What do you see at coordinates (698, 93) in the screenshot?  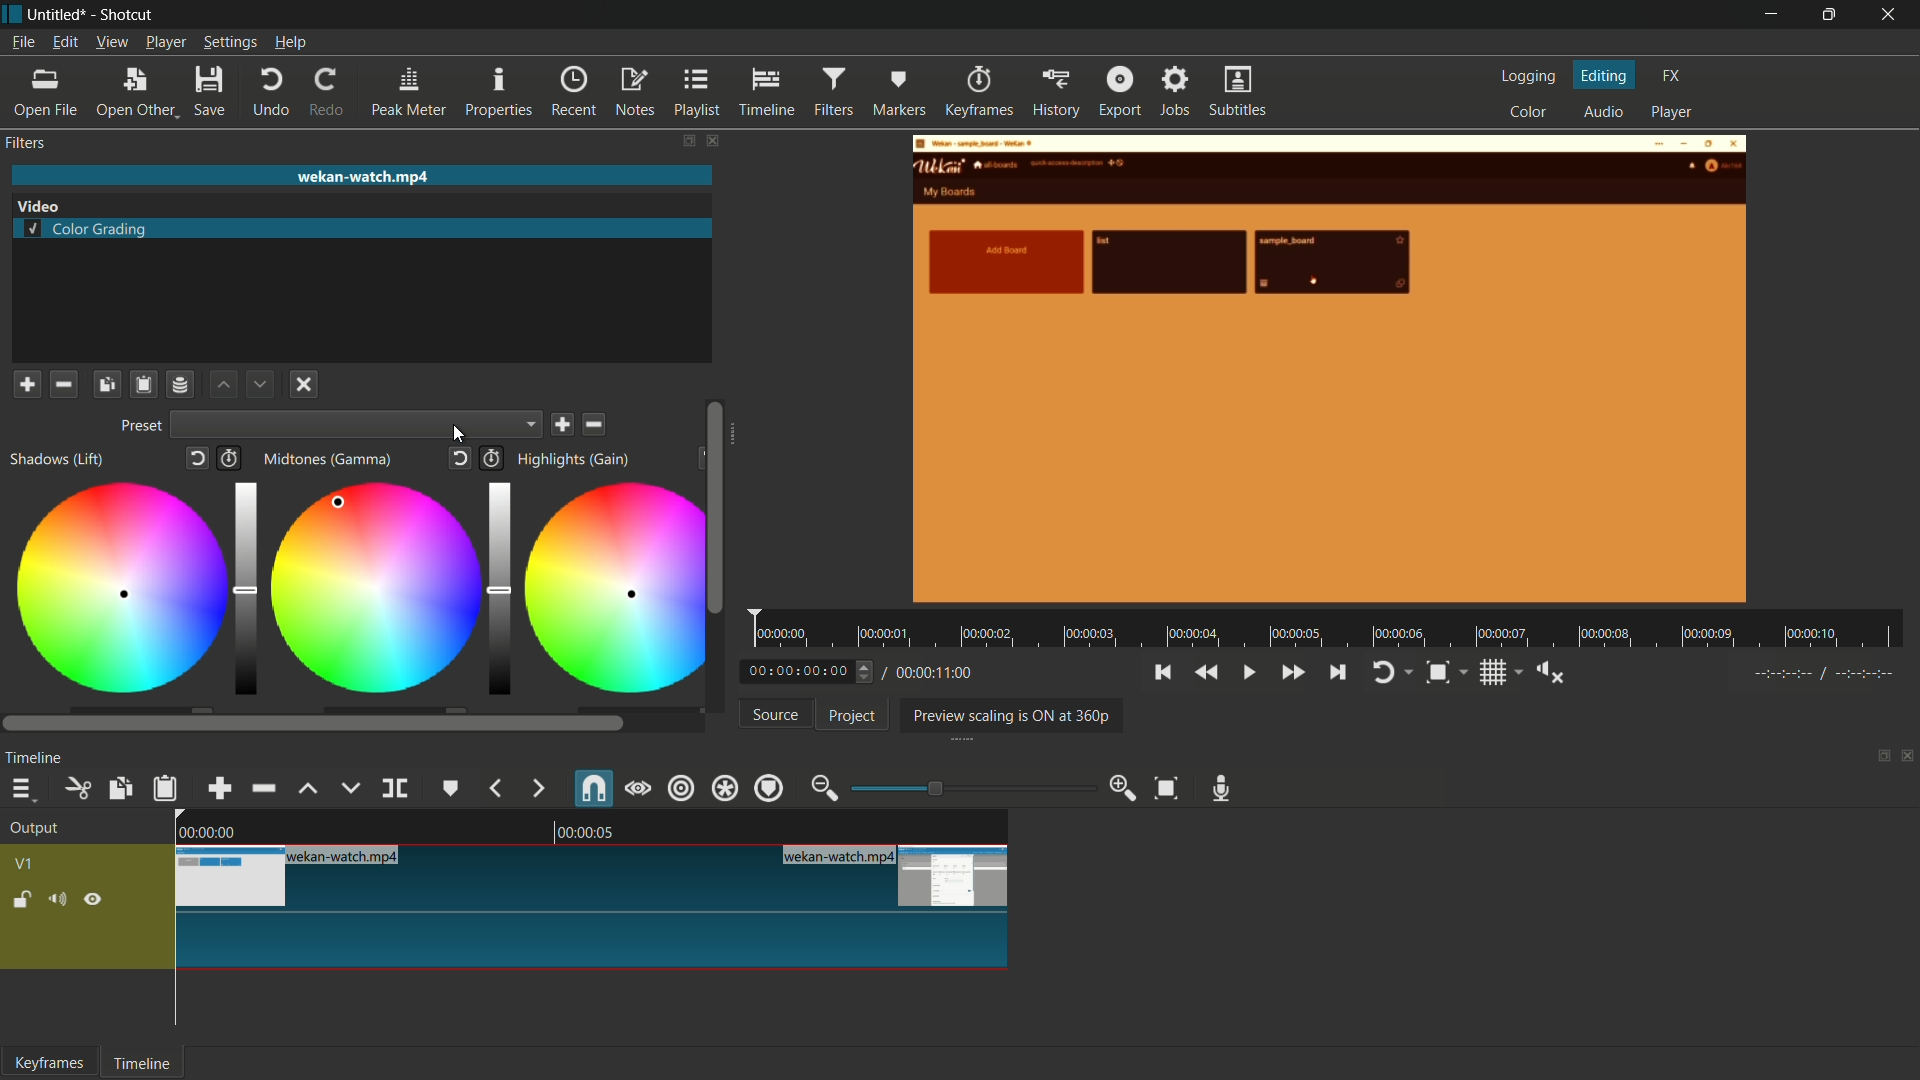 I see `playlist` at bounding box center [698, 93].